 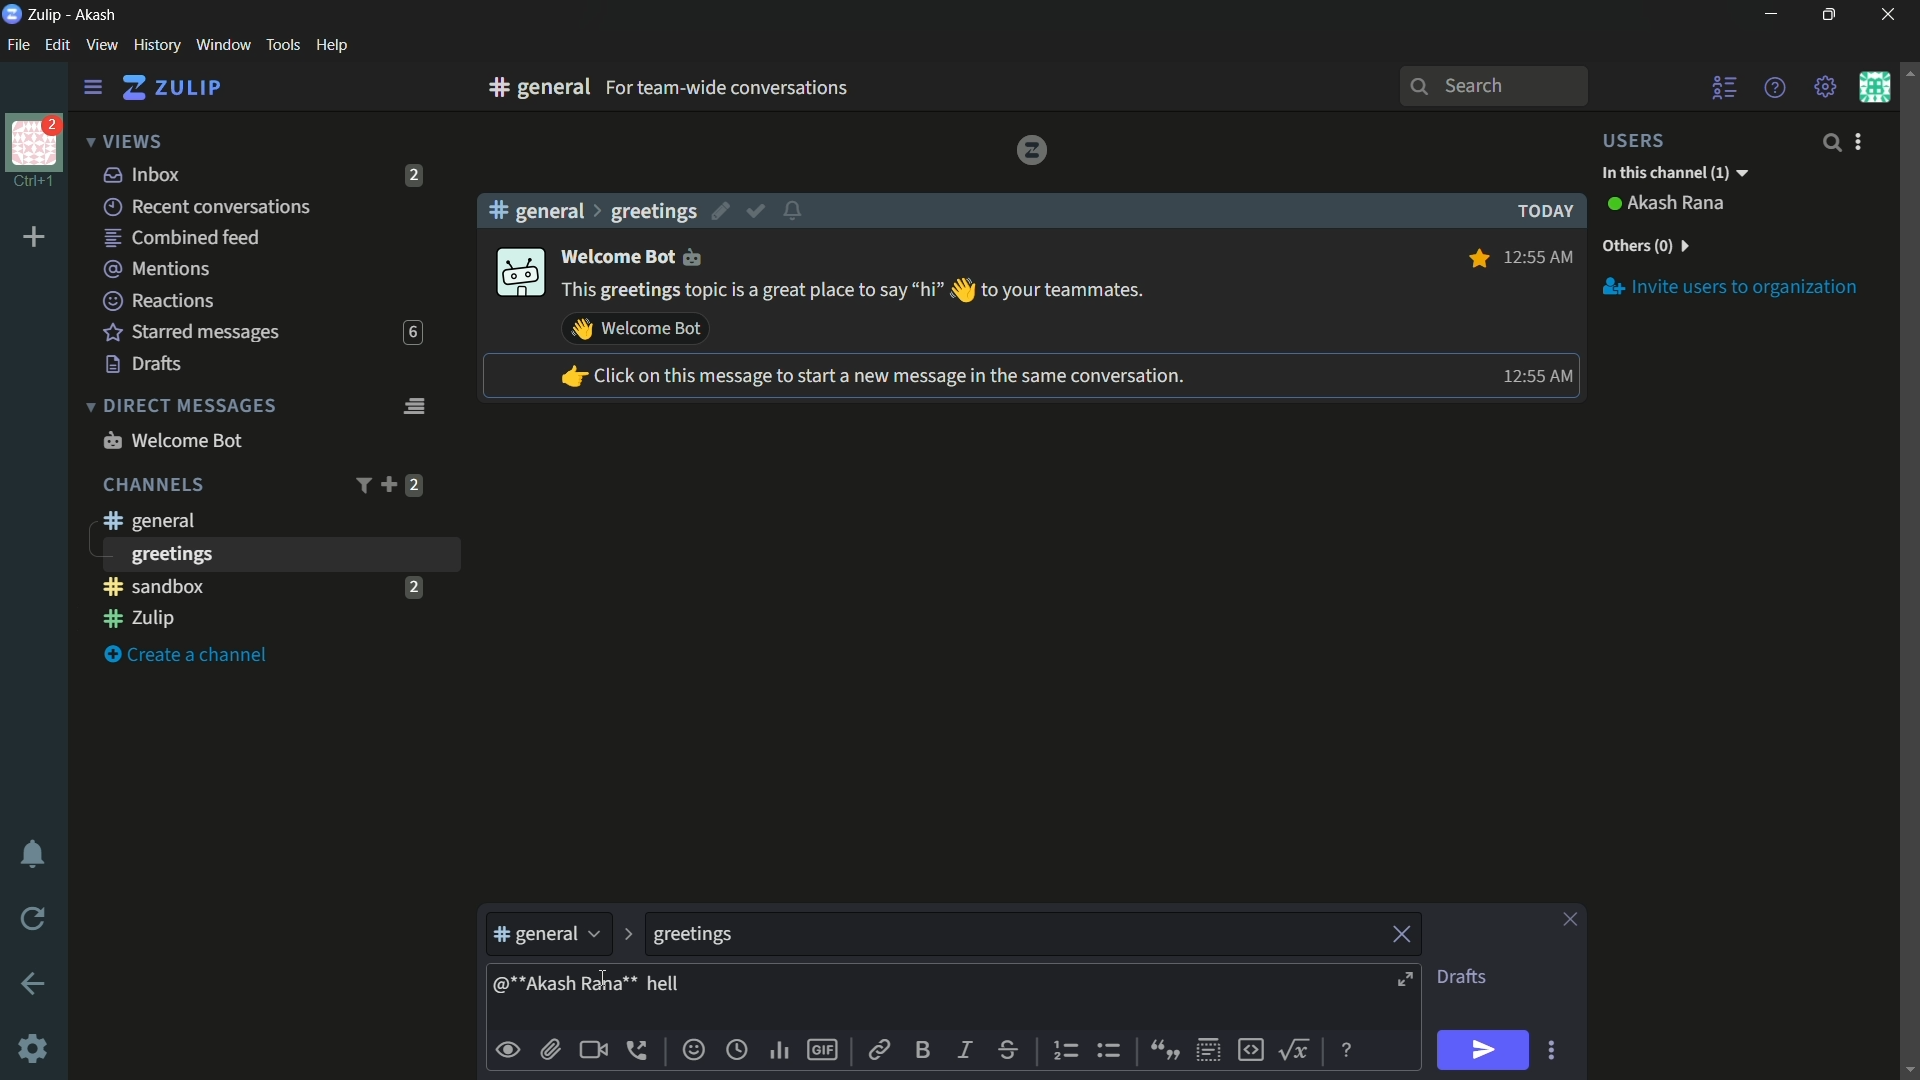 I want to click on filter channels, so click(x=361, y=485).